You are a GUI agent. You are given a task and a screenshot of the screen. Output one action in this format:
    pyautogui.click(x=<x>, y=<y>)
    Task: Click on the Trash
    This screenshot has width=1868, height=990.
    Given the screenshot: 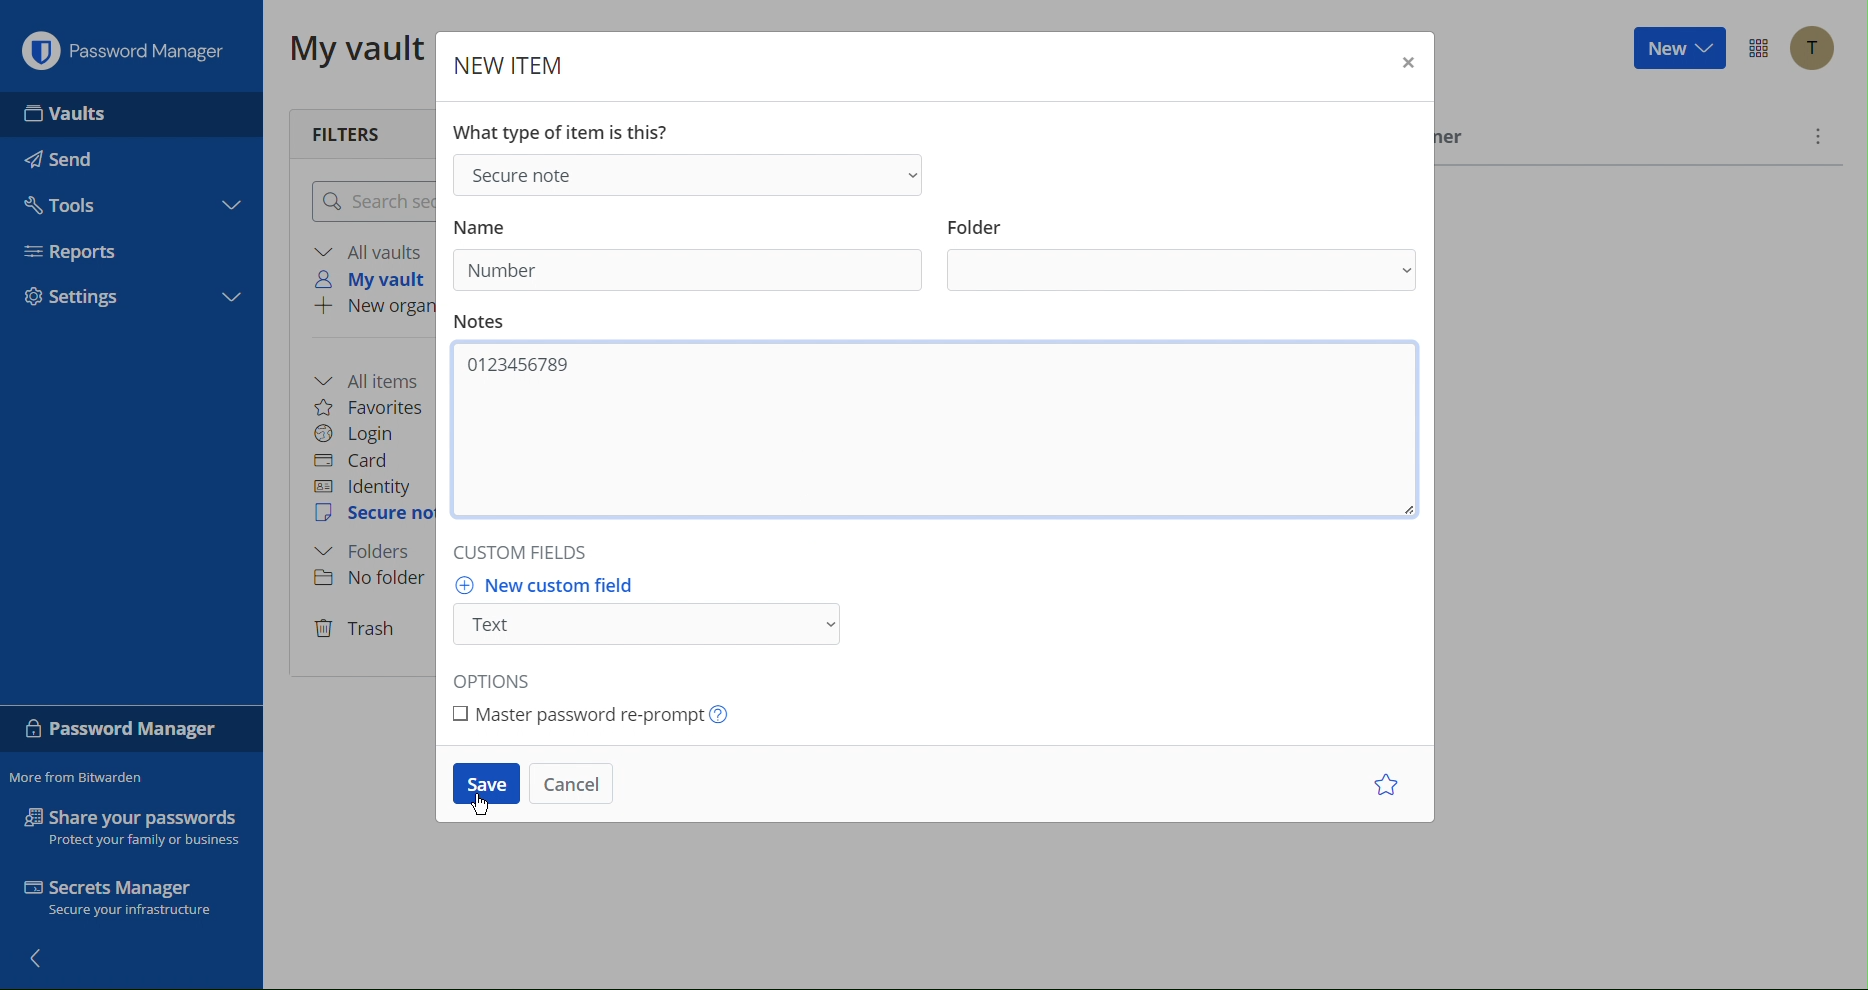 What is the action you would take?
    pyautogui.click(x=359, y=627)
    